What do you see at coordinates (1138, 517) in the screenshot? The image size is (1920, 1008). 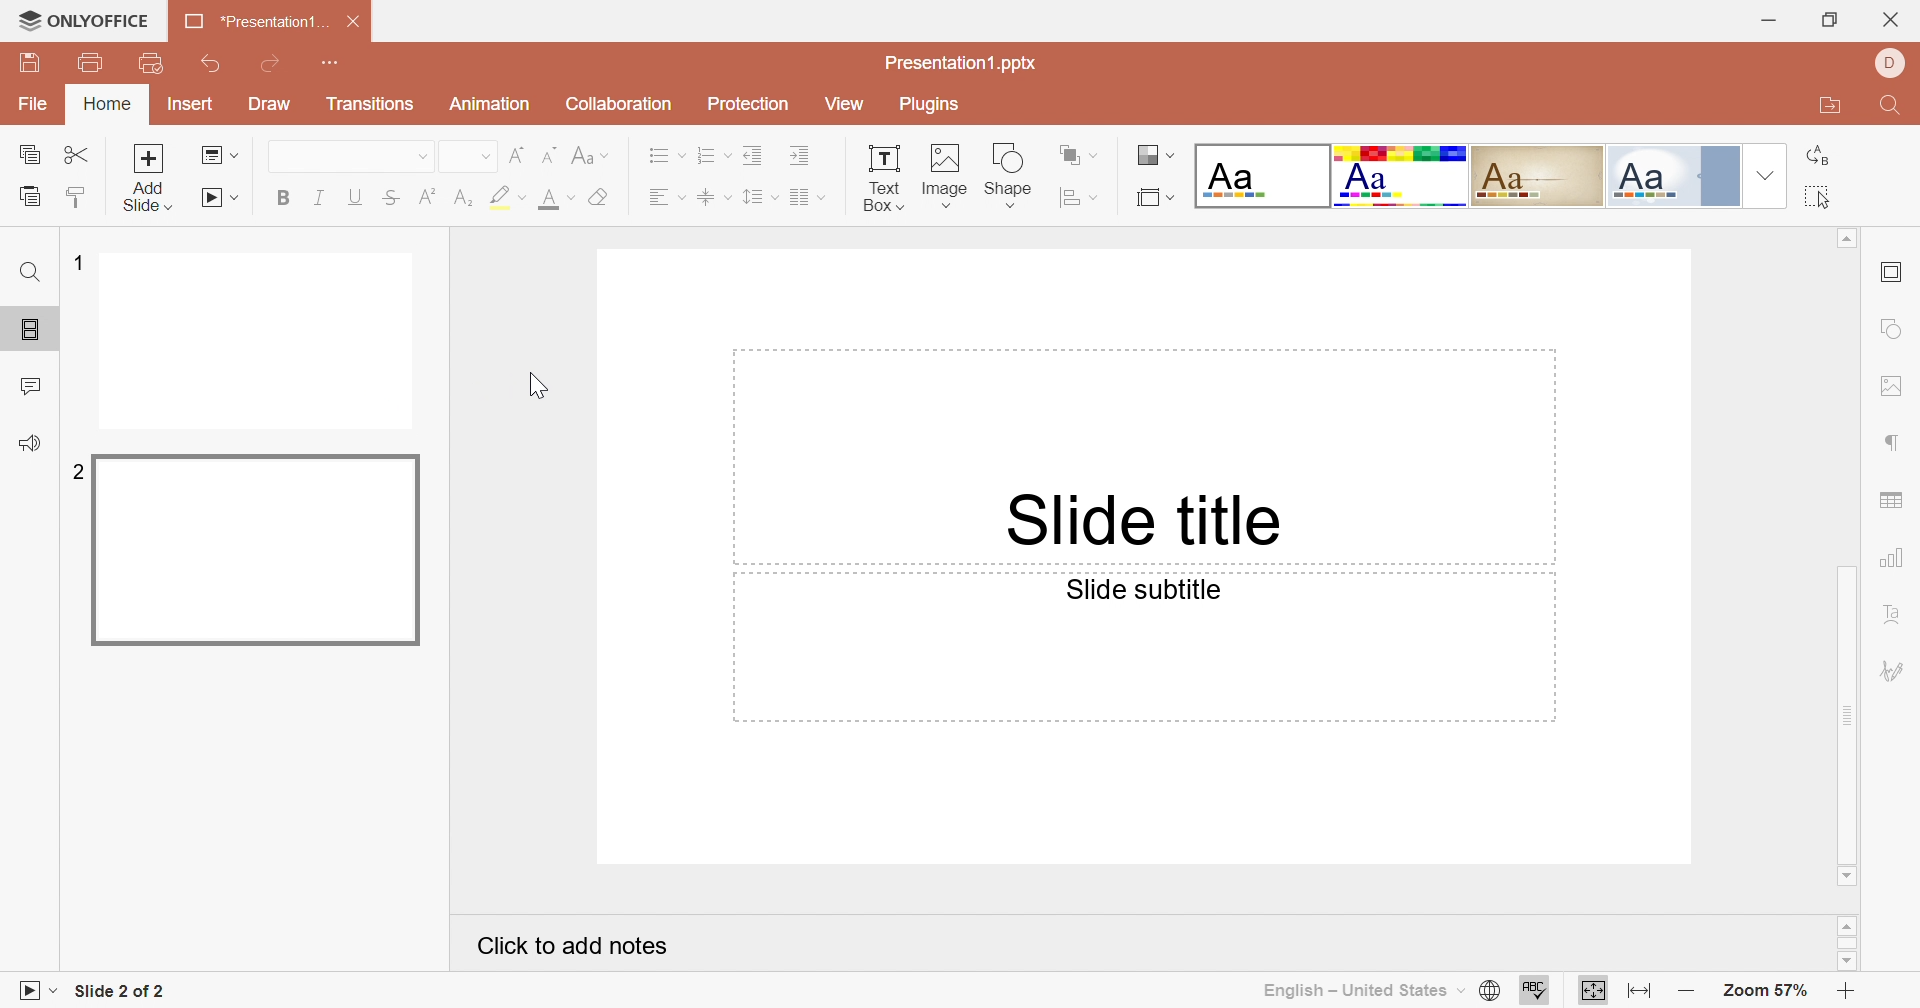 I see `Slide title` at bounding box center [1138, 517].